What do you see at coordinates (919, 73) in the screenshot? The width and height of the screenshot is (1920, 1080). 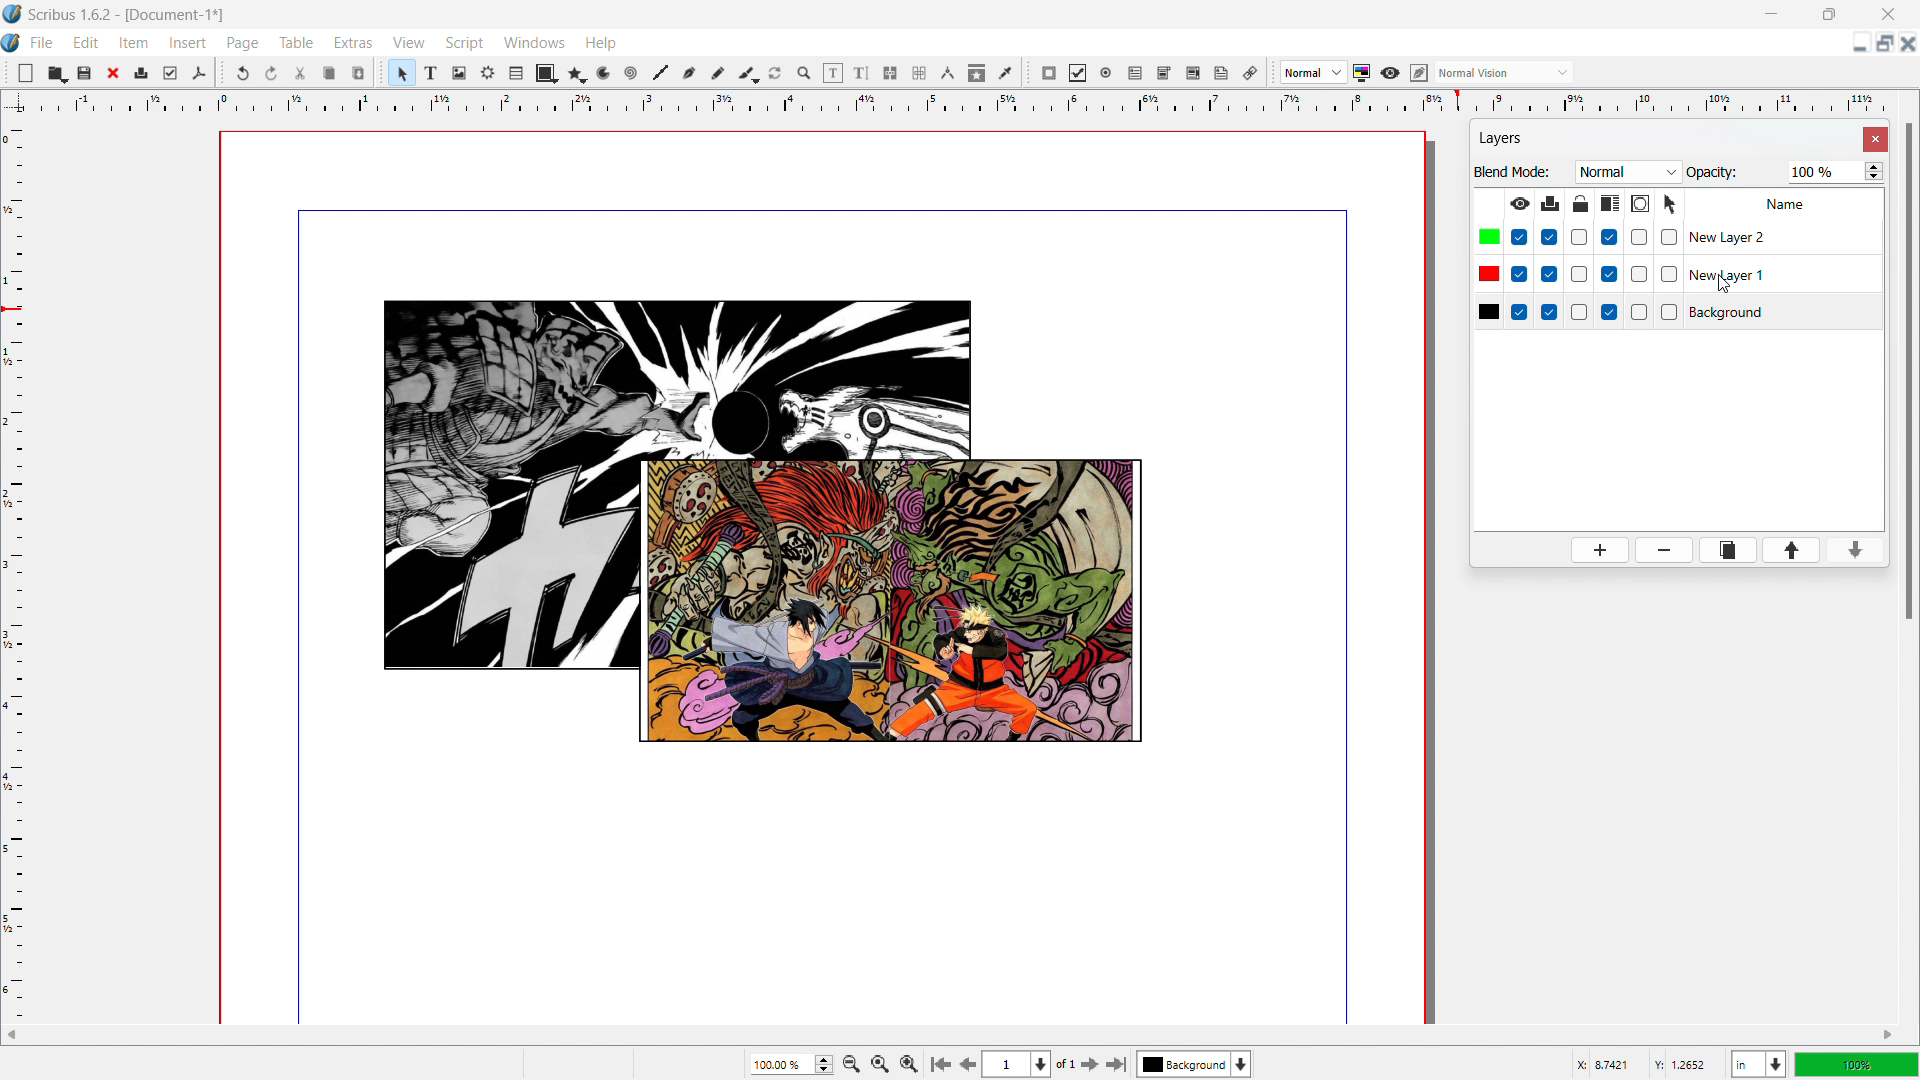 I see `unlink text frames` at bounding box center [919, 73].